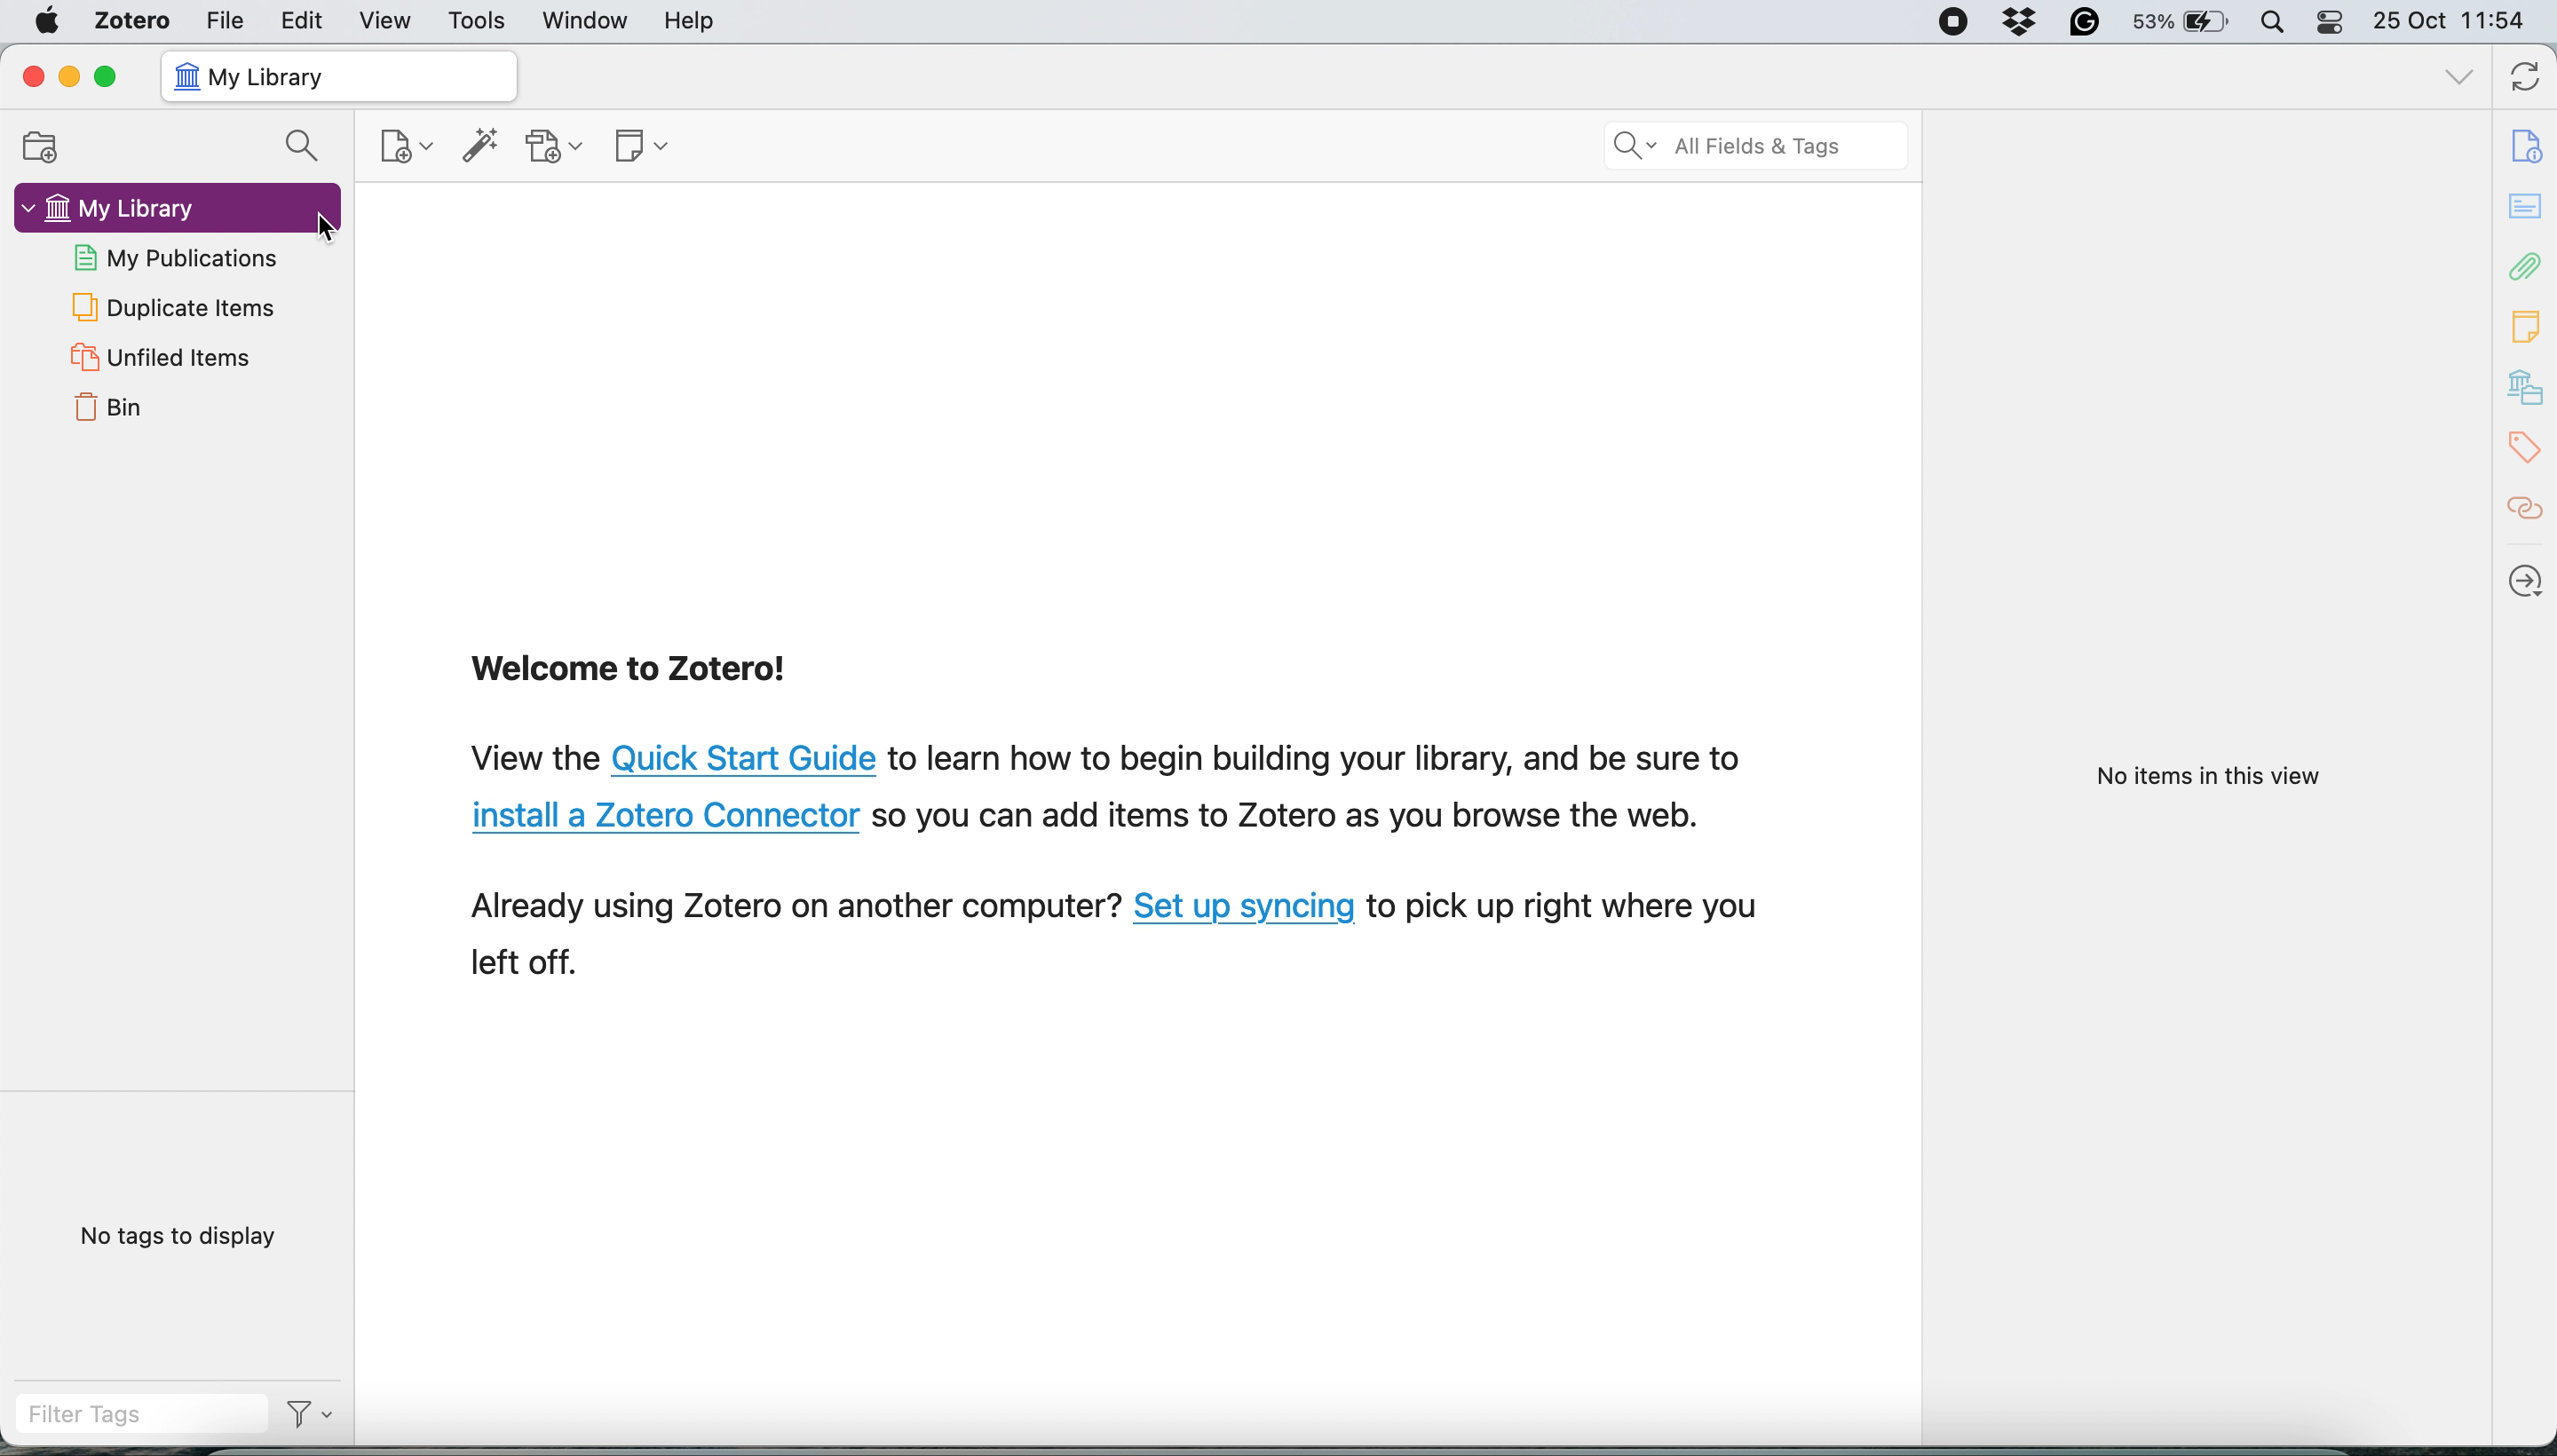 Image resolution: width=2557 pixels, height=1456 pixels. What do you see at coordinates (221, 20) in the screenshot?
I see `file` at bounding box center [221, 20].